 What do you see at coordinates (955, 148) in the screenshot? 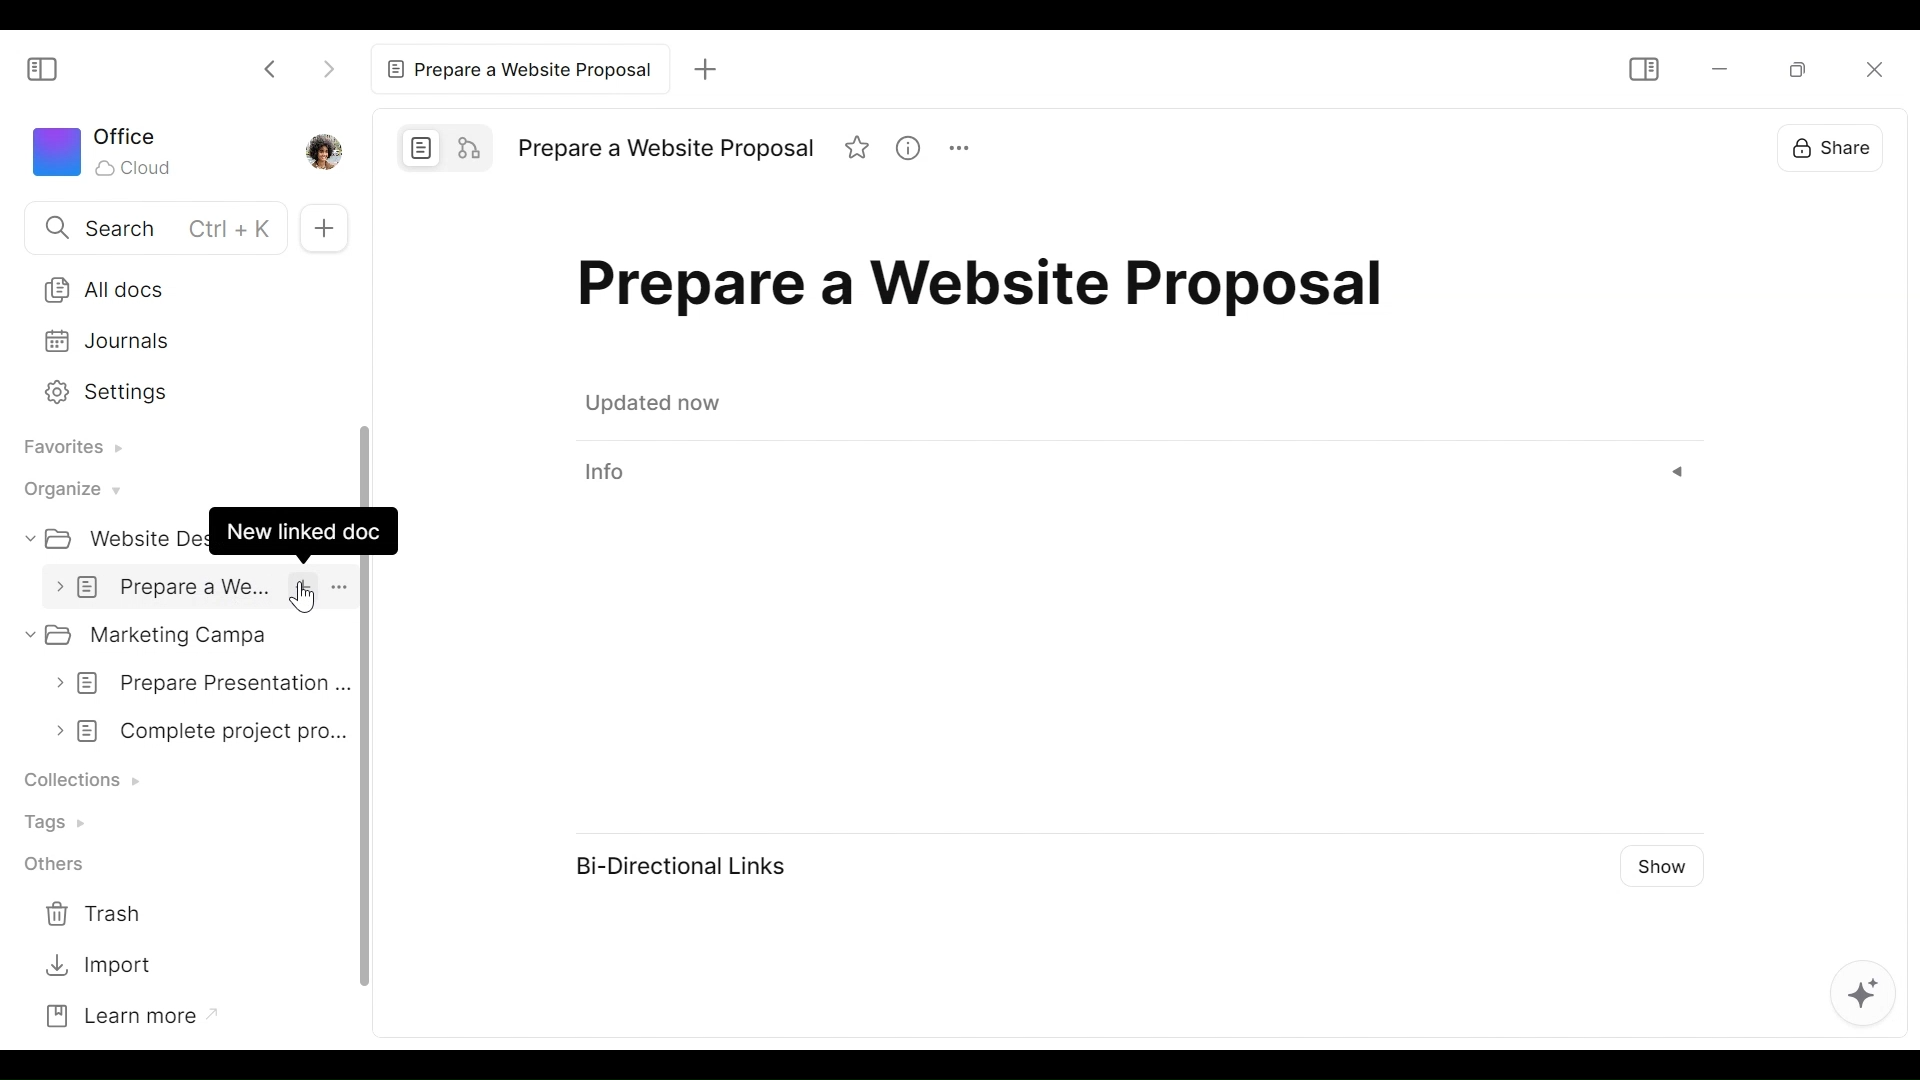
I see `more` at bounding box center [955, 148].